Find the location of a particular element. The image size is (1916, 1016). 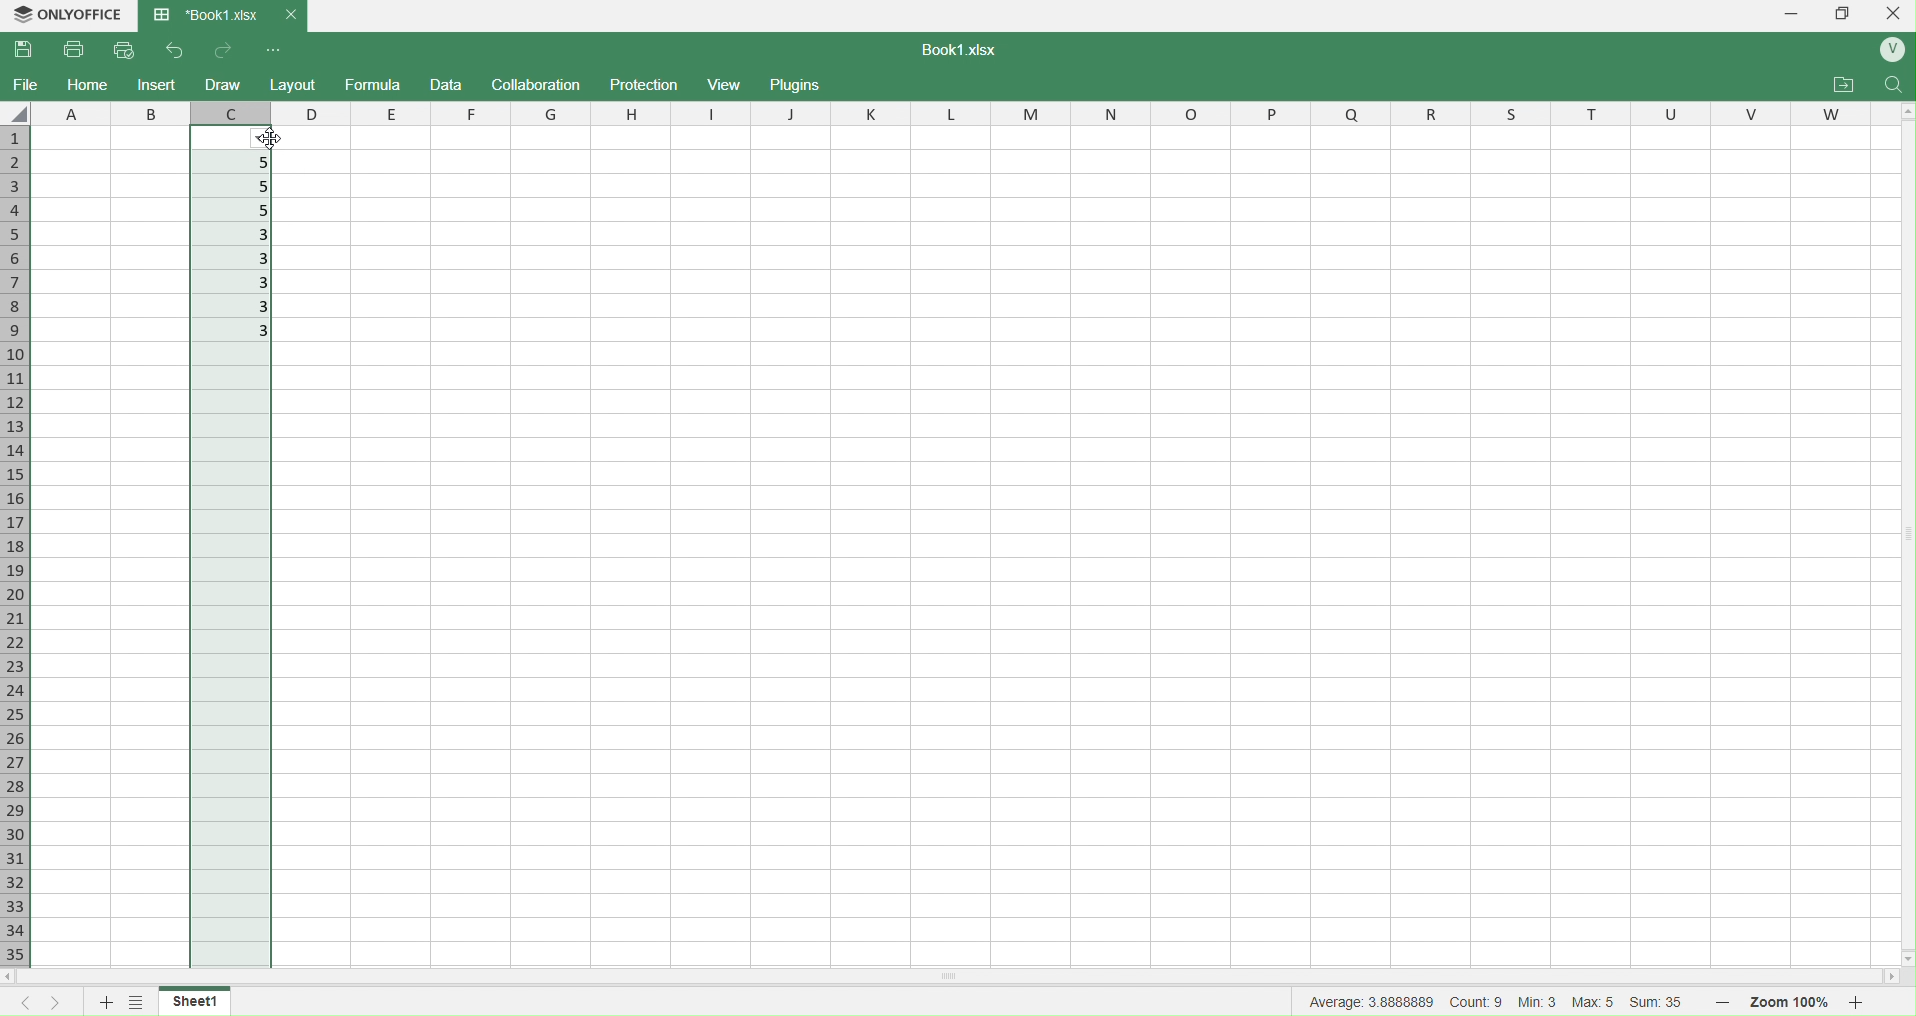

3 is located at coordinates (235, 284).